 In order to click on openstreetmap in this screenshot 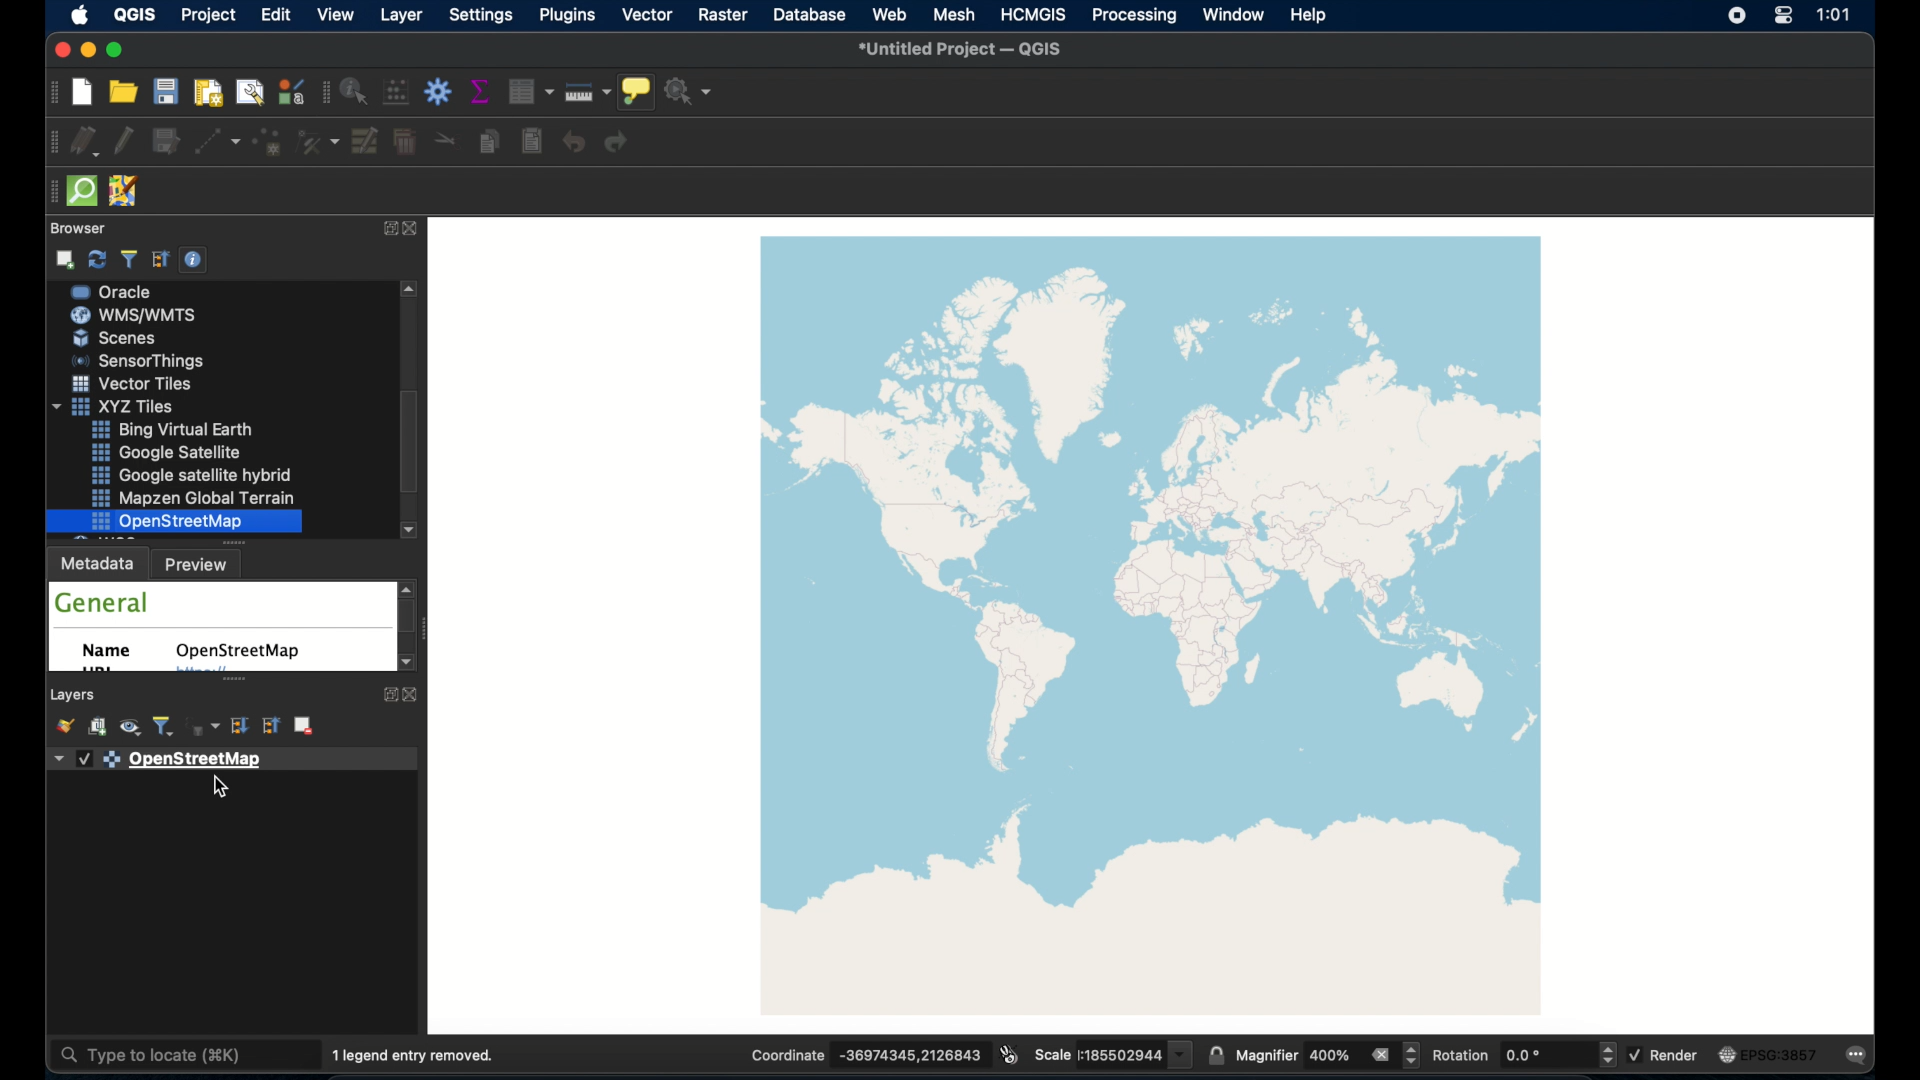, I will do `click(1152, 626)`.